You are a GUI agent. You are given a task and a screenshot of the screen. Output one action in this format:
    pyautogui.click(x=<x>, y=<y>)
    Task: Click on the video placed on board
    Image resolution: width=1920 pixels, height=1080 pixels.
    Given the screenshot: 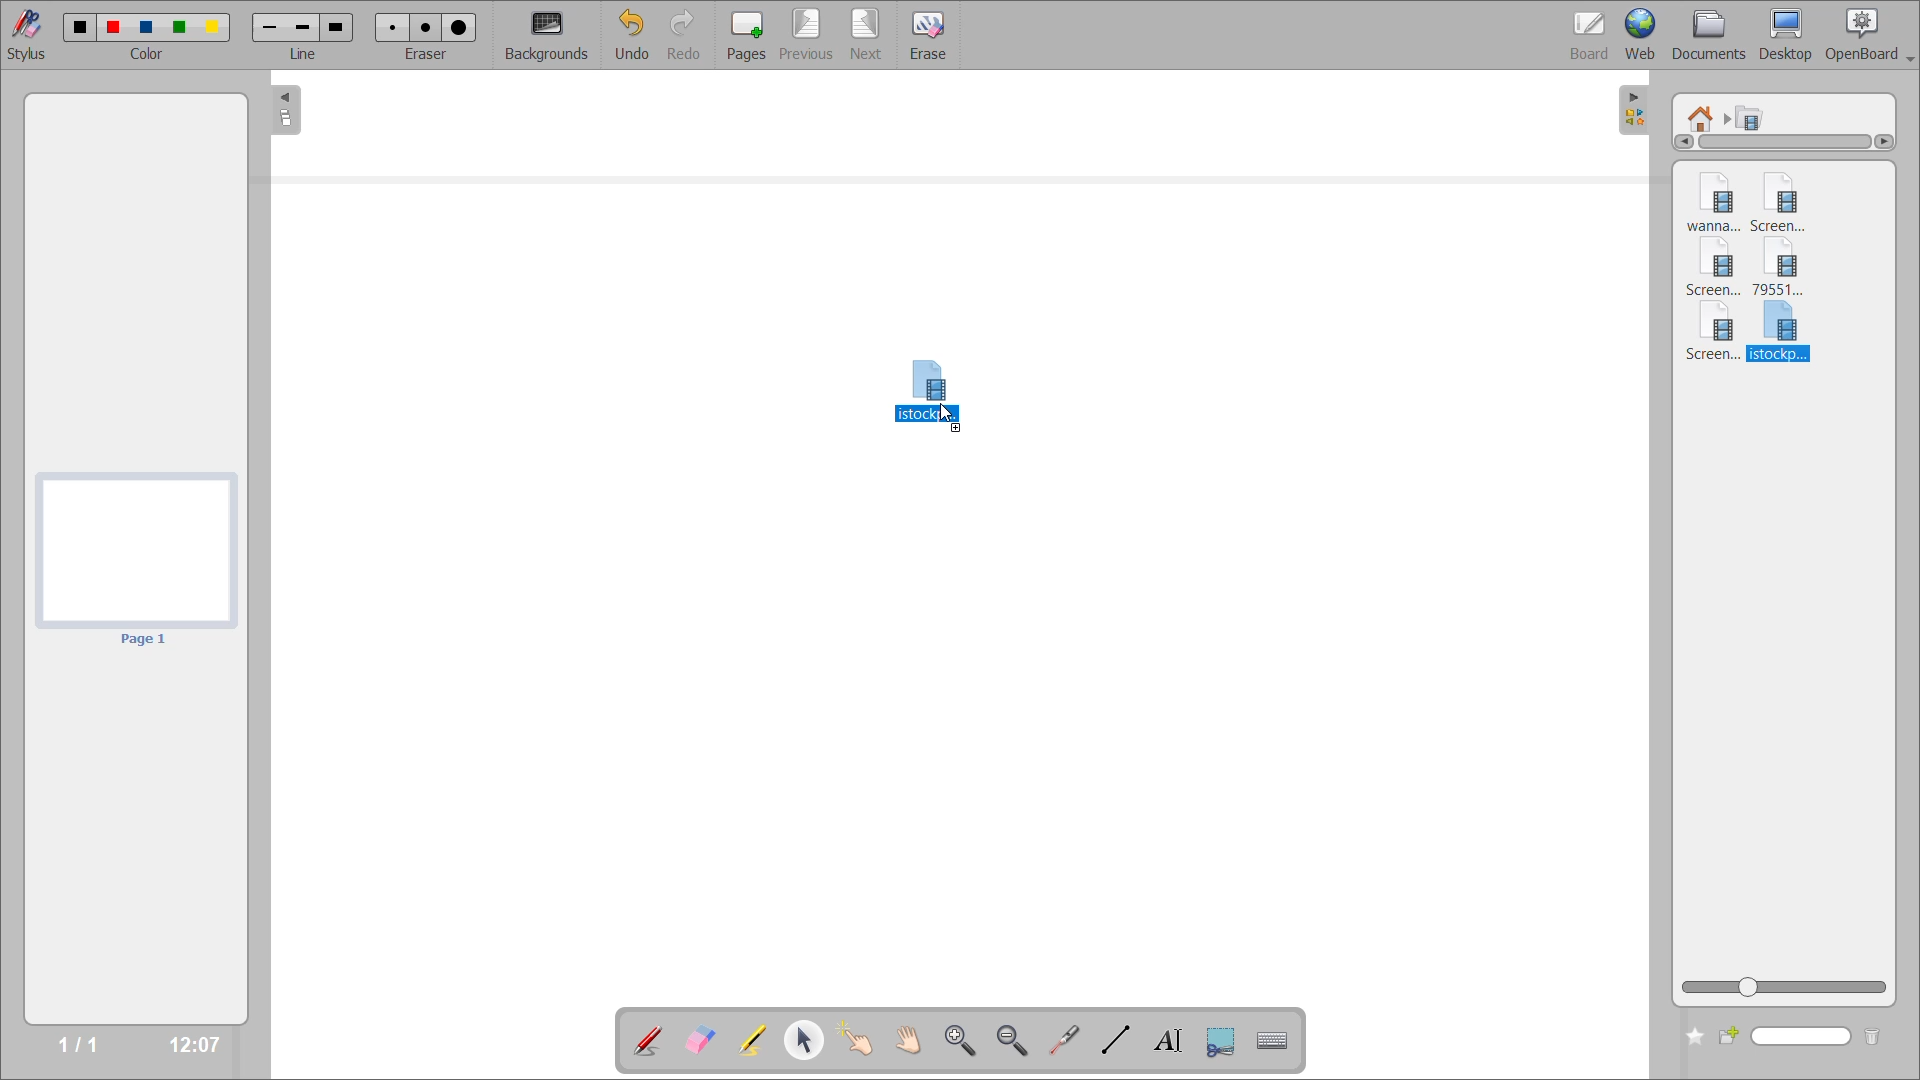 What is the action you would take?
    pyautogui.click(x=929, y=375)
    